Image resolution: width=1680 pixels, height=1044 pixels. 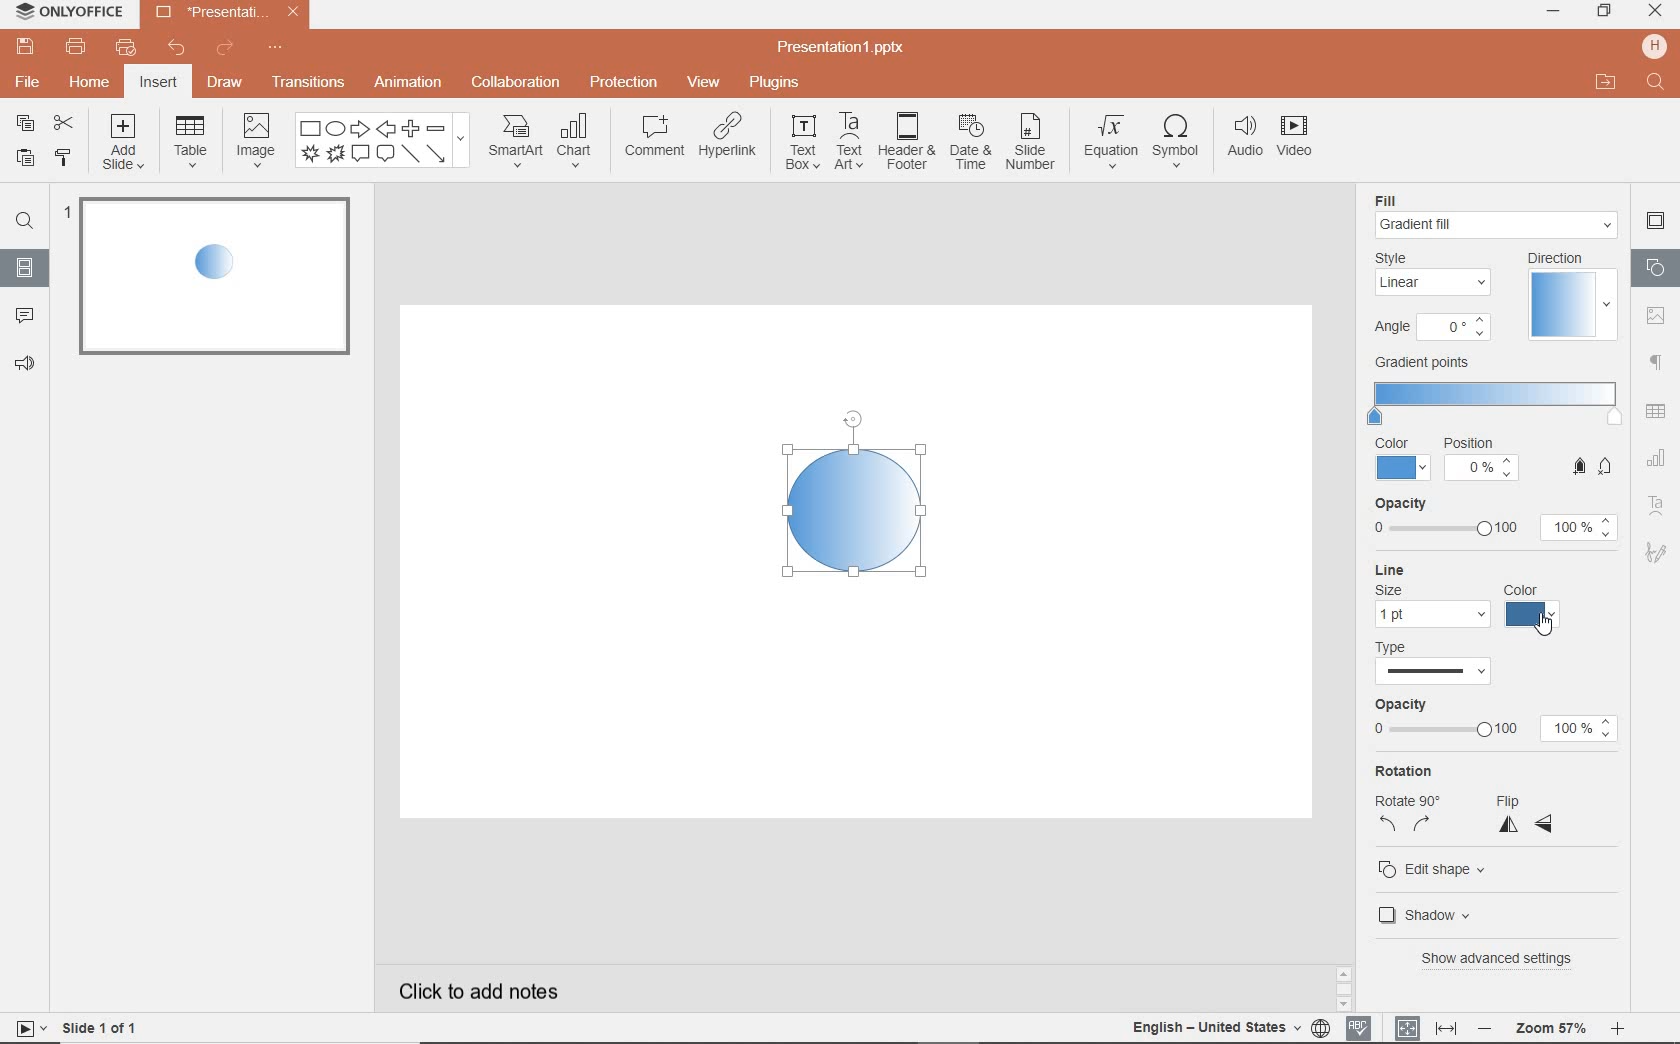 What do you see at coordinates (515, 142) in the screenshot?
I see `smart art` at bounding box center [515, 142].